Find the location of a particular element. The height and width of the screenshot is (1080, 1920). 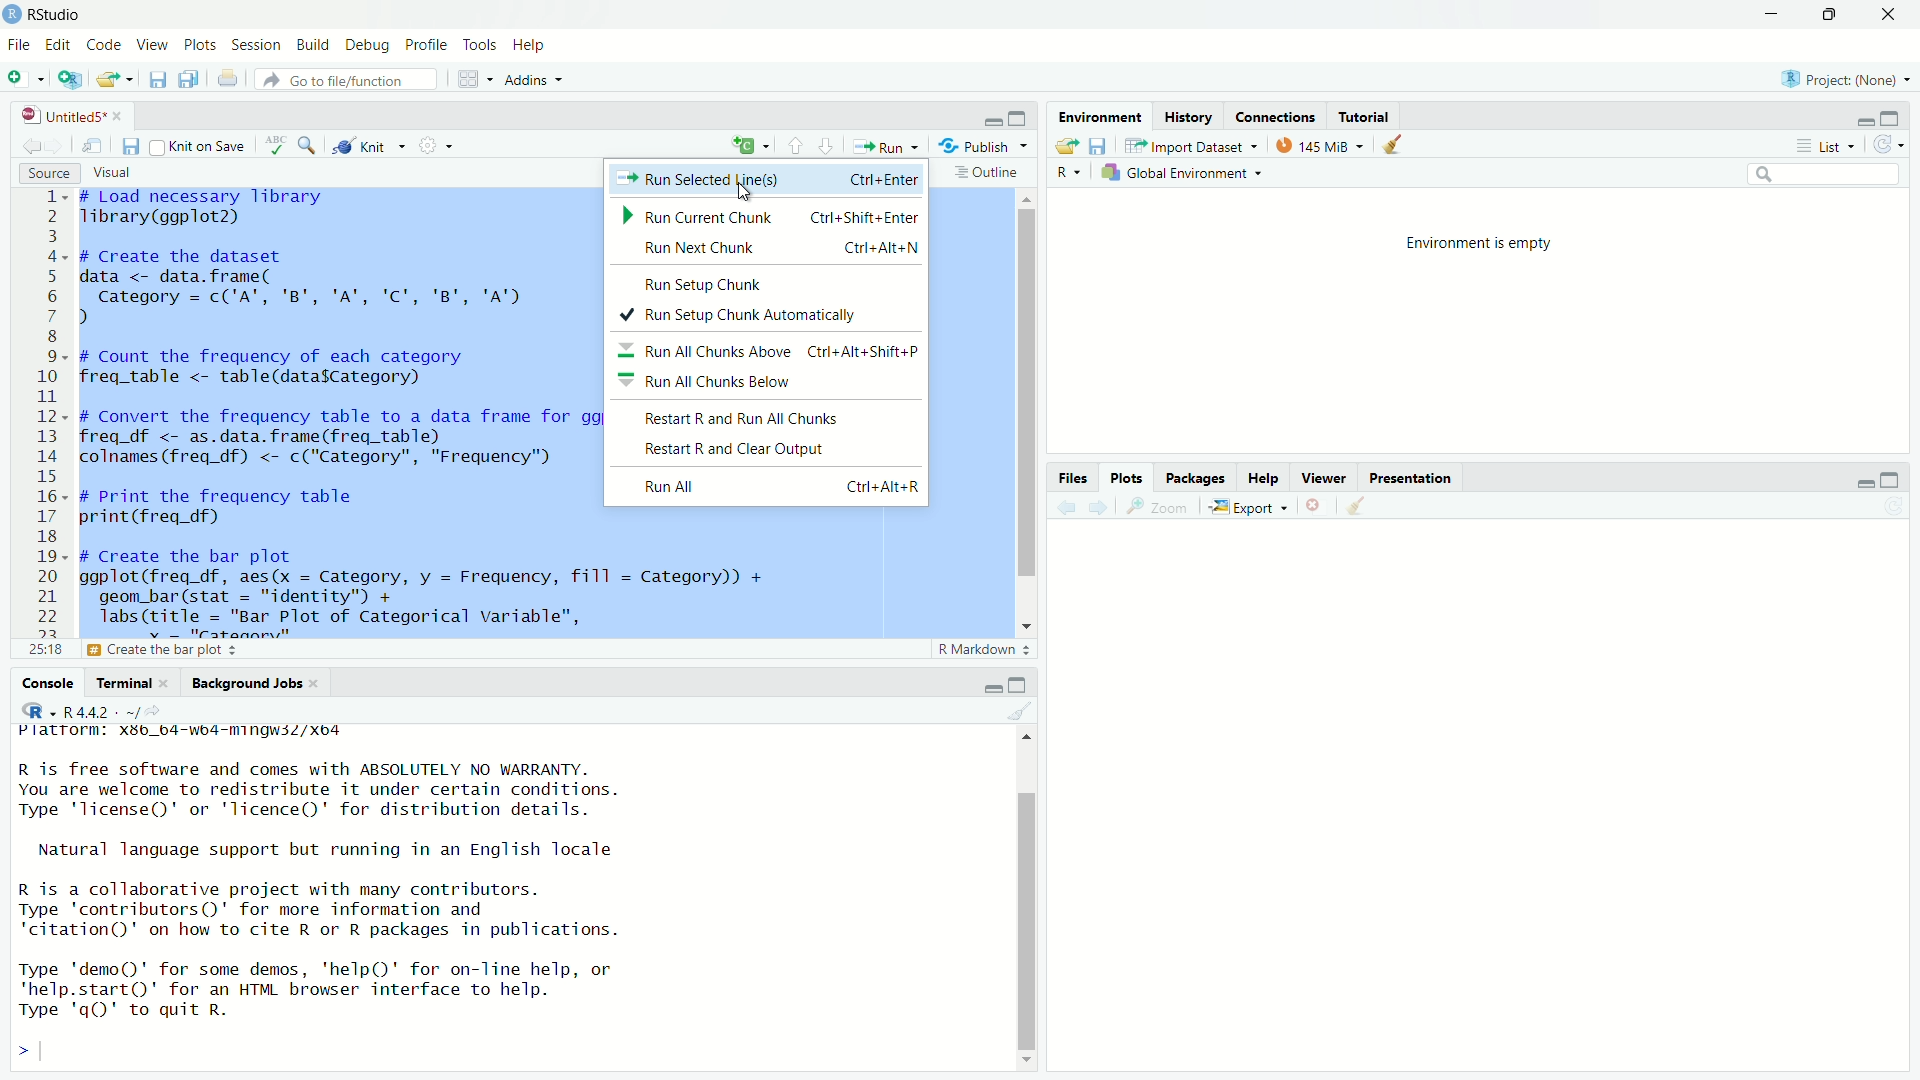

history is located at coordinates (1191, 118).